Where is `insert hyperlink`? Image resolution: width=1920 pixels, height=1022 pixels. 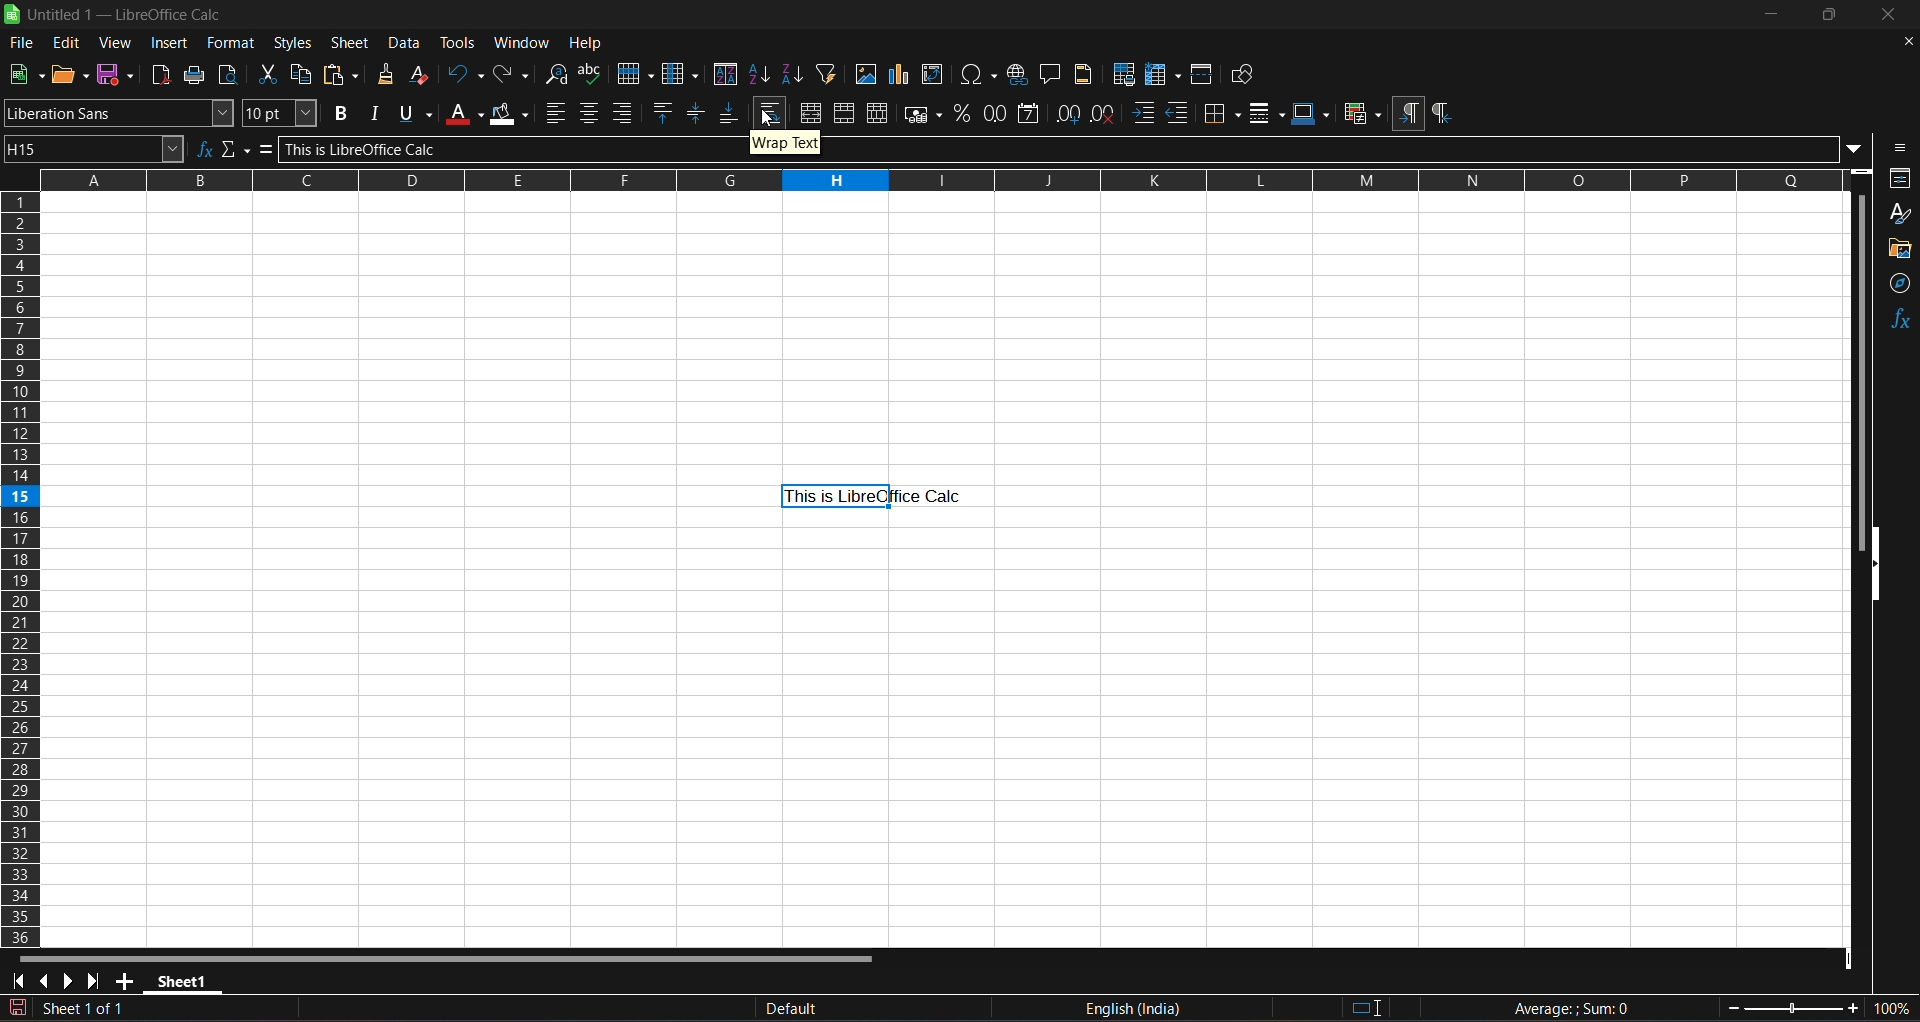 insert hyperlink is located at coordinates (1018, 73).